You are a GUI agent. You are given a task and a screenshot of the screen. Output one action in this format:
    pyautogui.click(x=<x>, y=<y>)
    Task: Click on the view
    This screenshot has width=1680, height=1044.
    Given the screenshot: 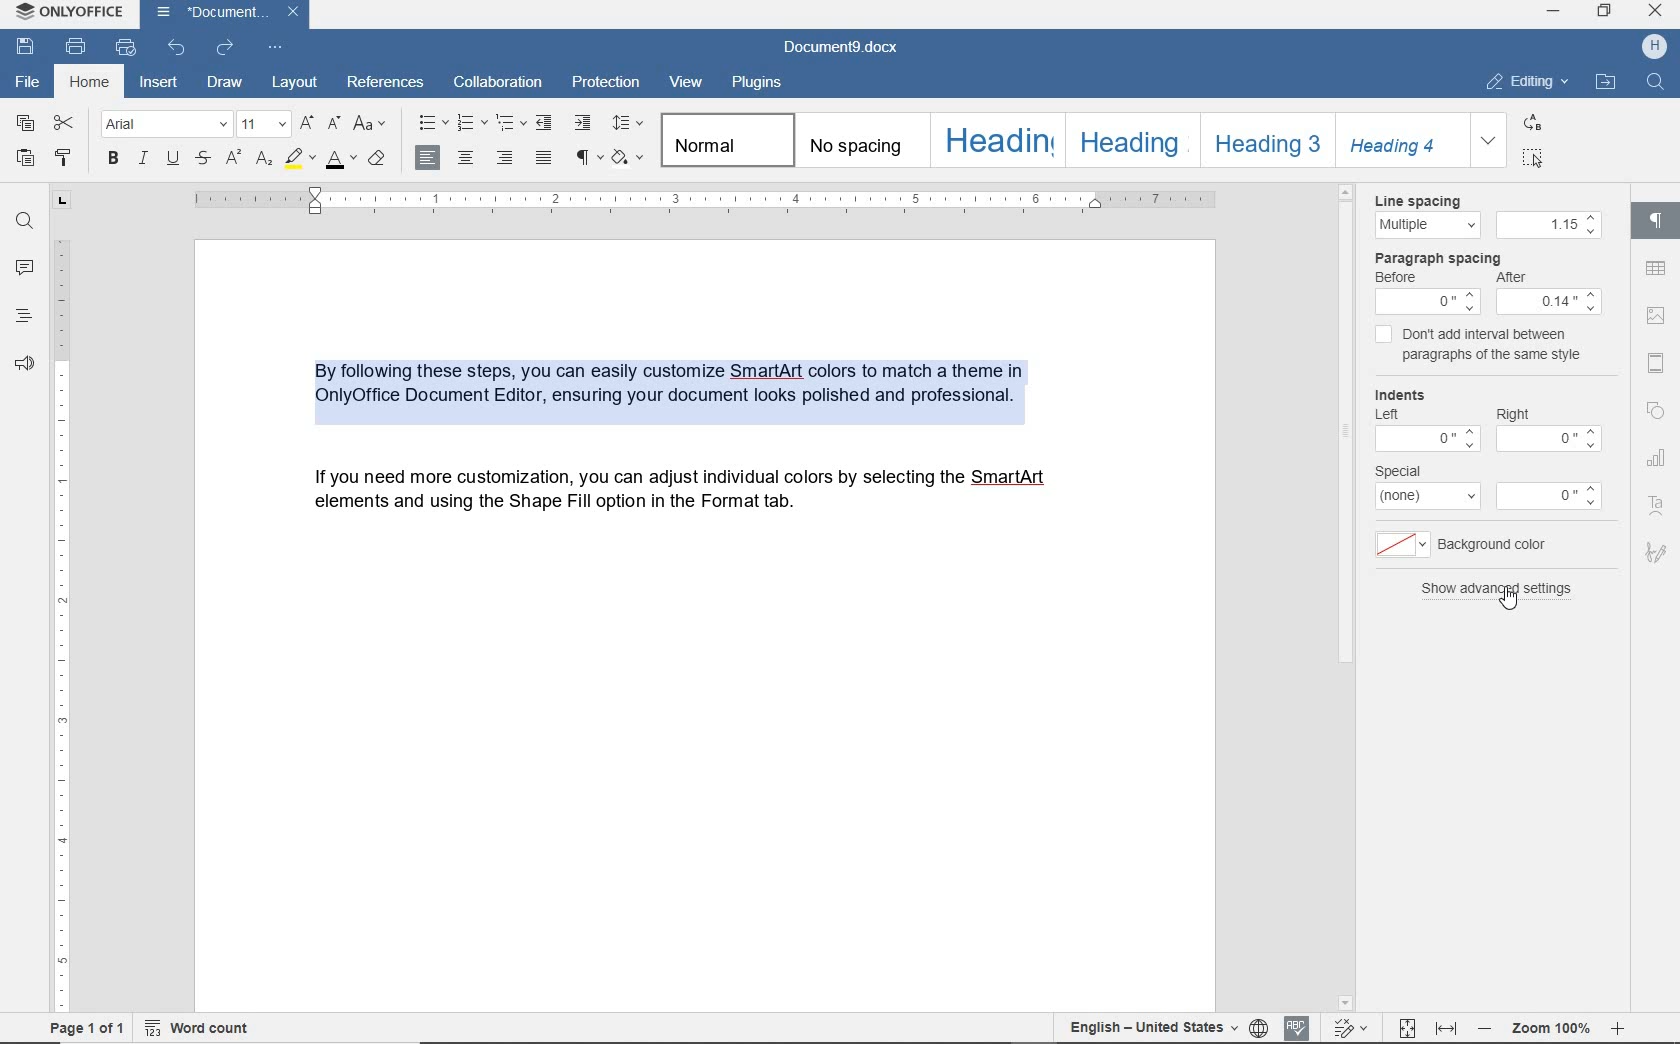 What is the action you would take?
    pyautogui.click(x=688, y=83)
    